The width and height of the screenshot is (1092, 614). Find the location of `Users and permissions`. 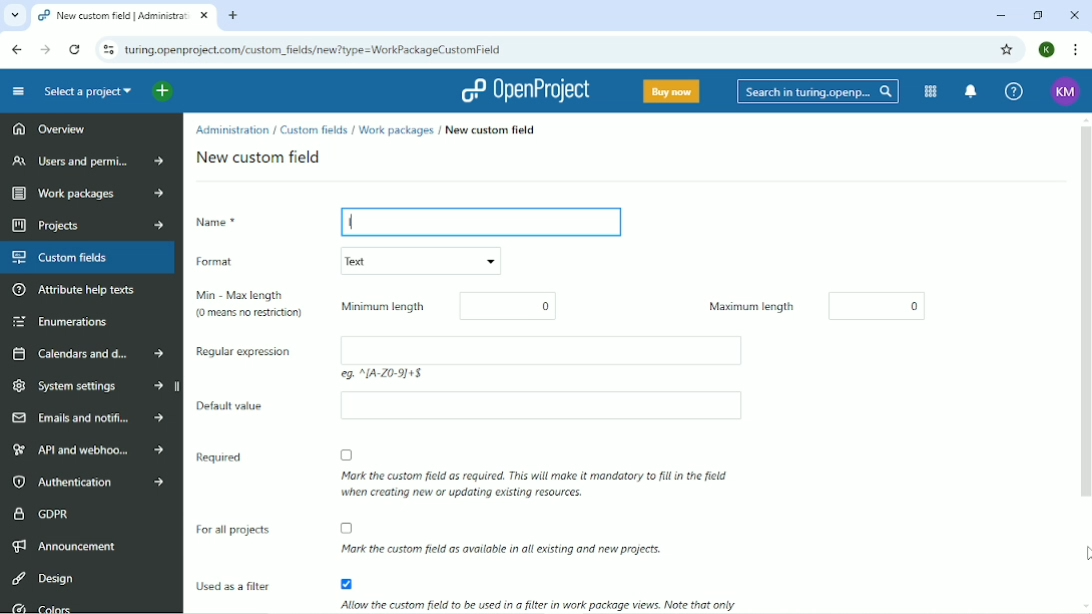

Users and permissions is located at coordinates (88, 161).